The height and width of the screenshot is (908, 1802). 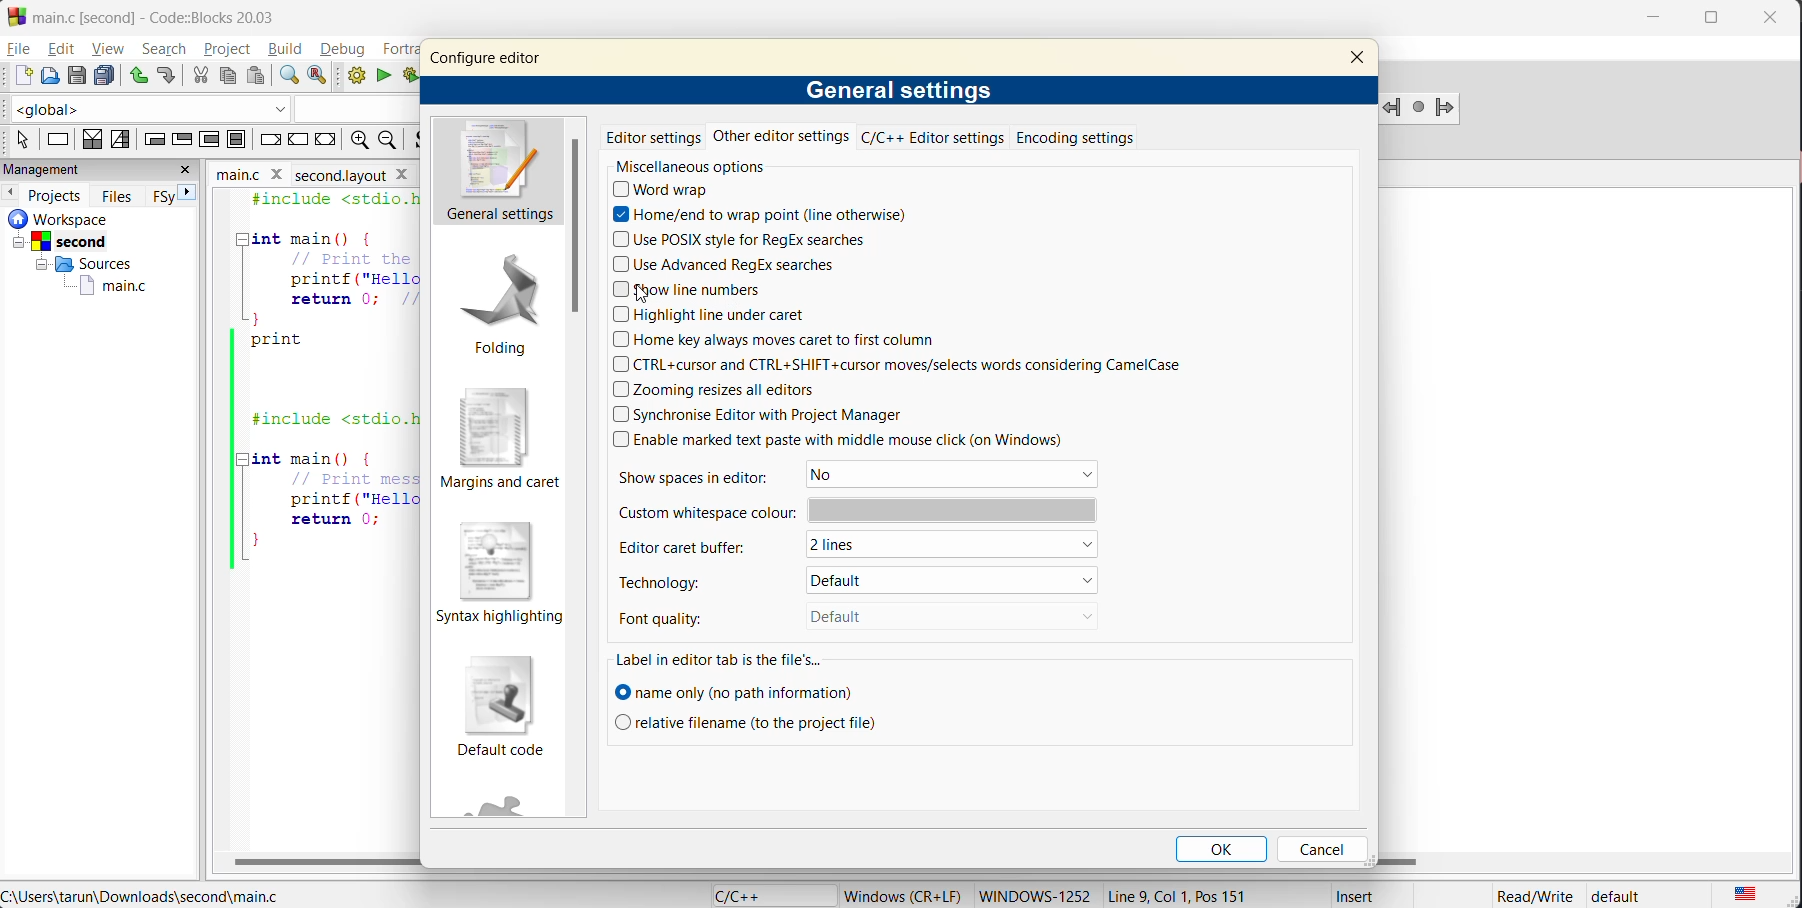 What do you see at coordinates (694, 580) in the screenshot?
I see `technology` at bounding box center [694, 580].